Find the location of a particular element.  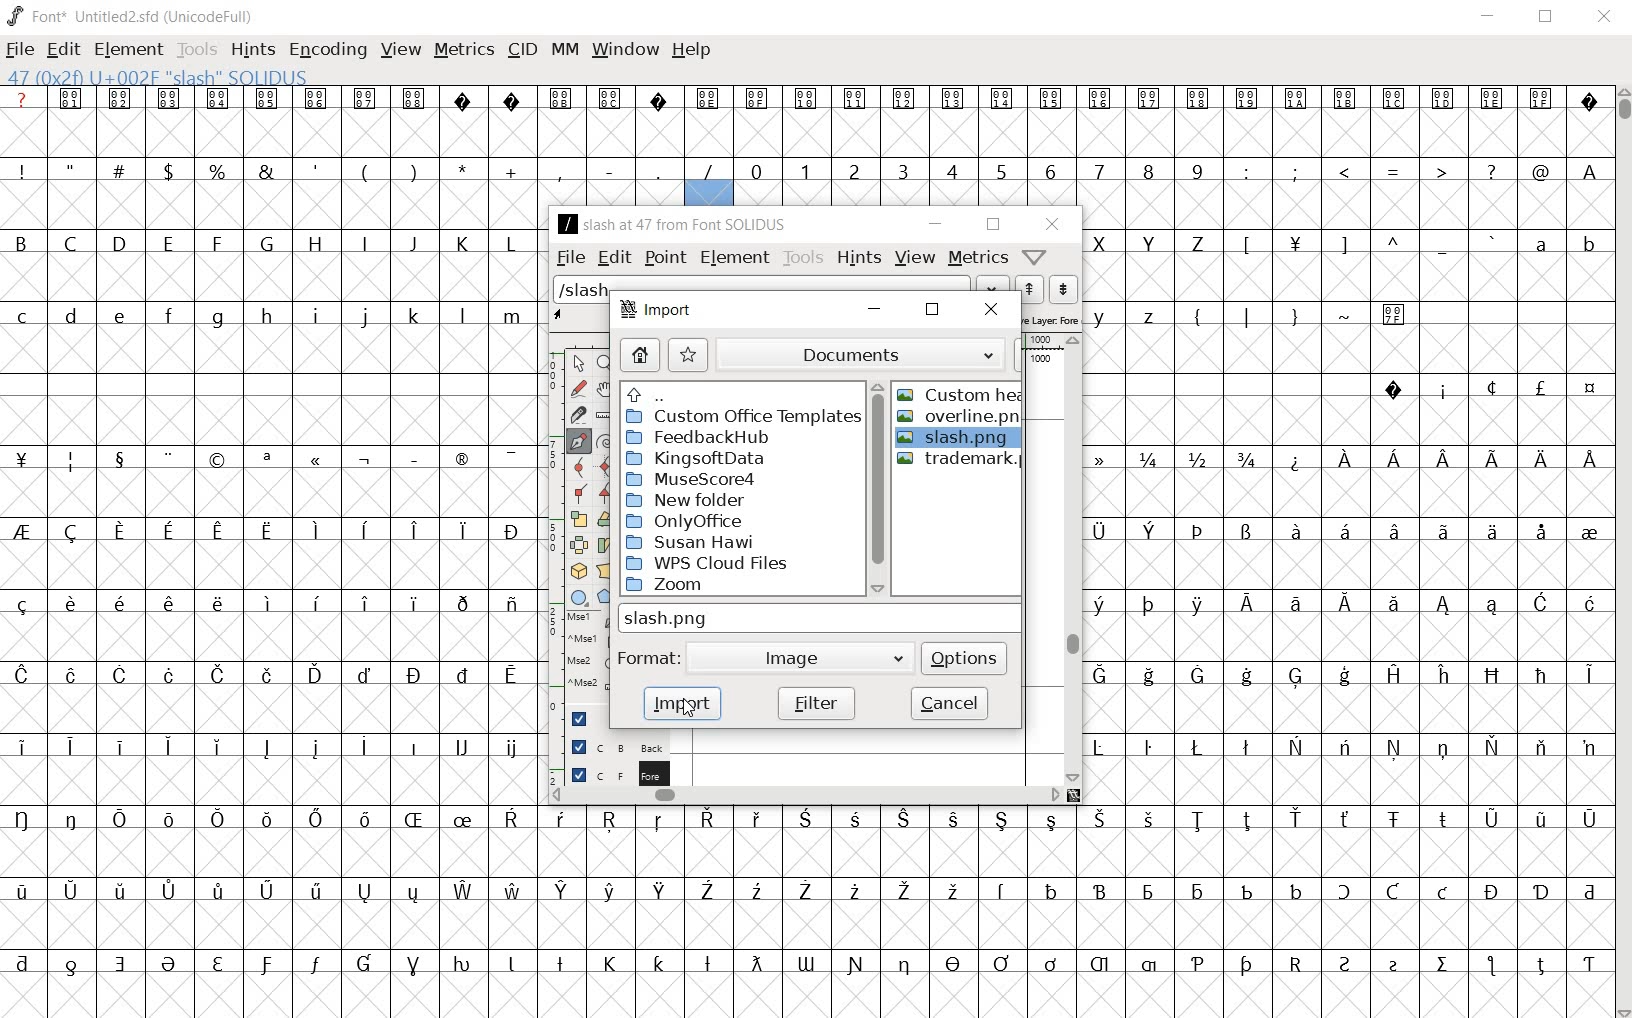

close is located at coordinates (1055, 225).